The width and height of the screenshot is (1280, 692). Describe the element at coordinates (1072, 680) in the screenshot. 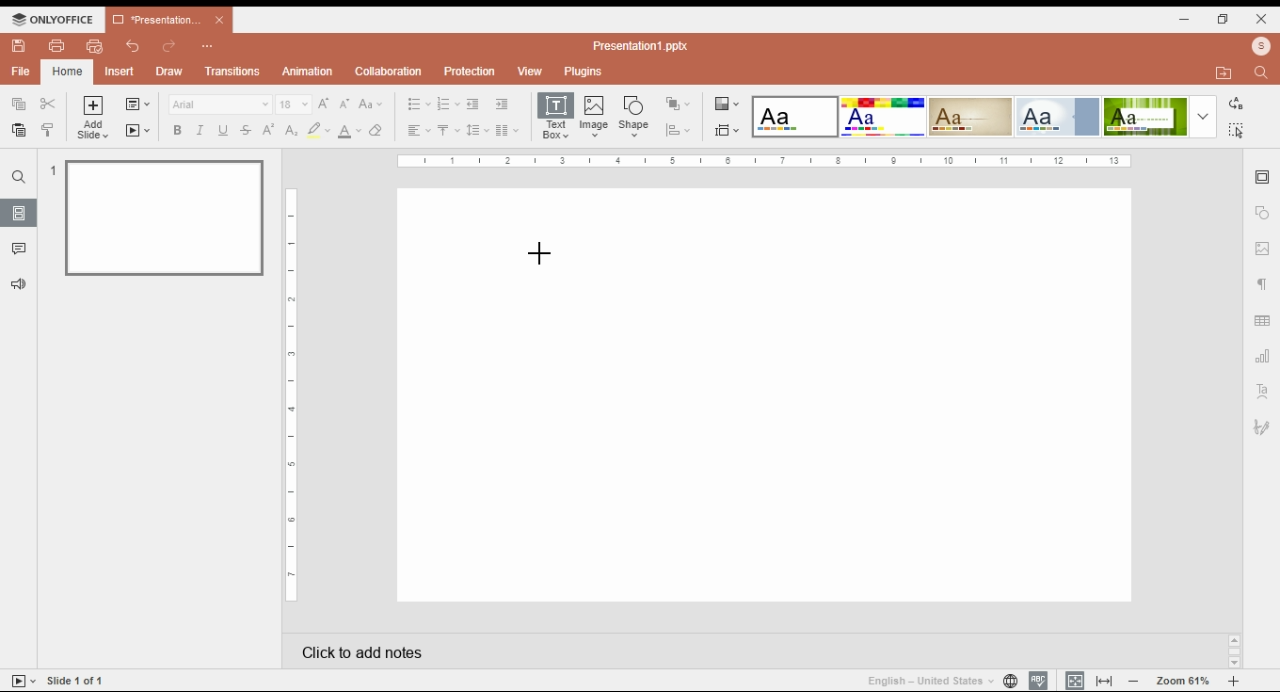

I see `fit slide` at that location.